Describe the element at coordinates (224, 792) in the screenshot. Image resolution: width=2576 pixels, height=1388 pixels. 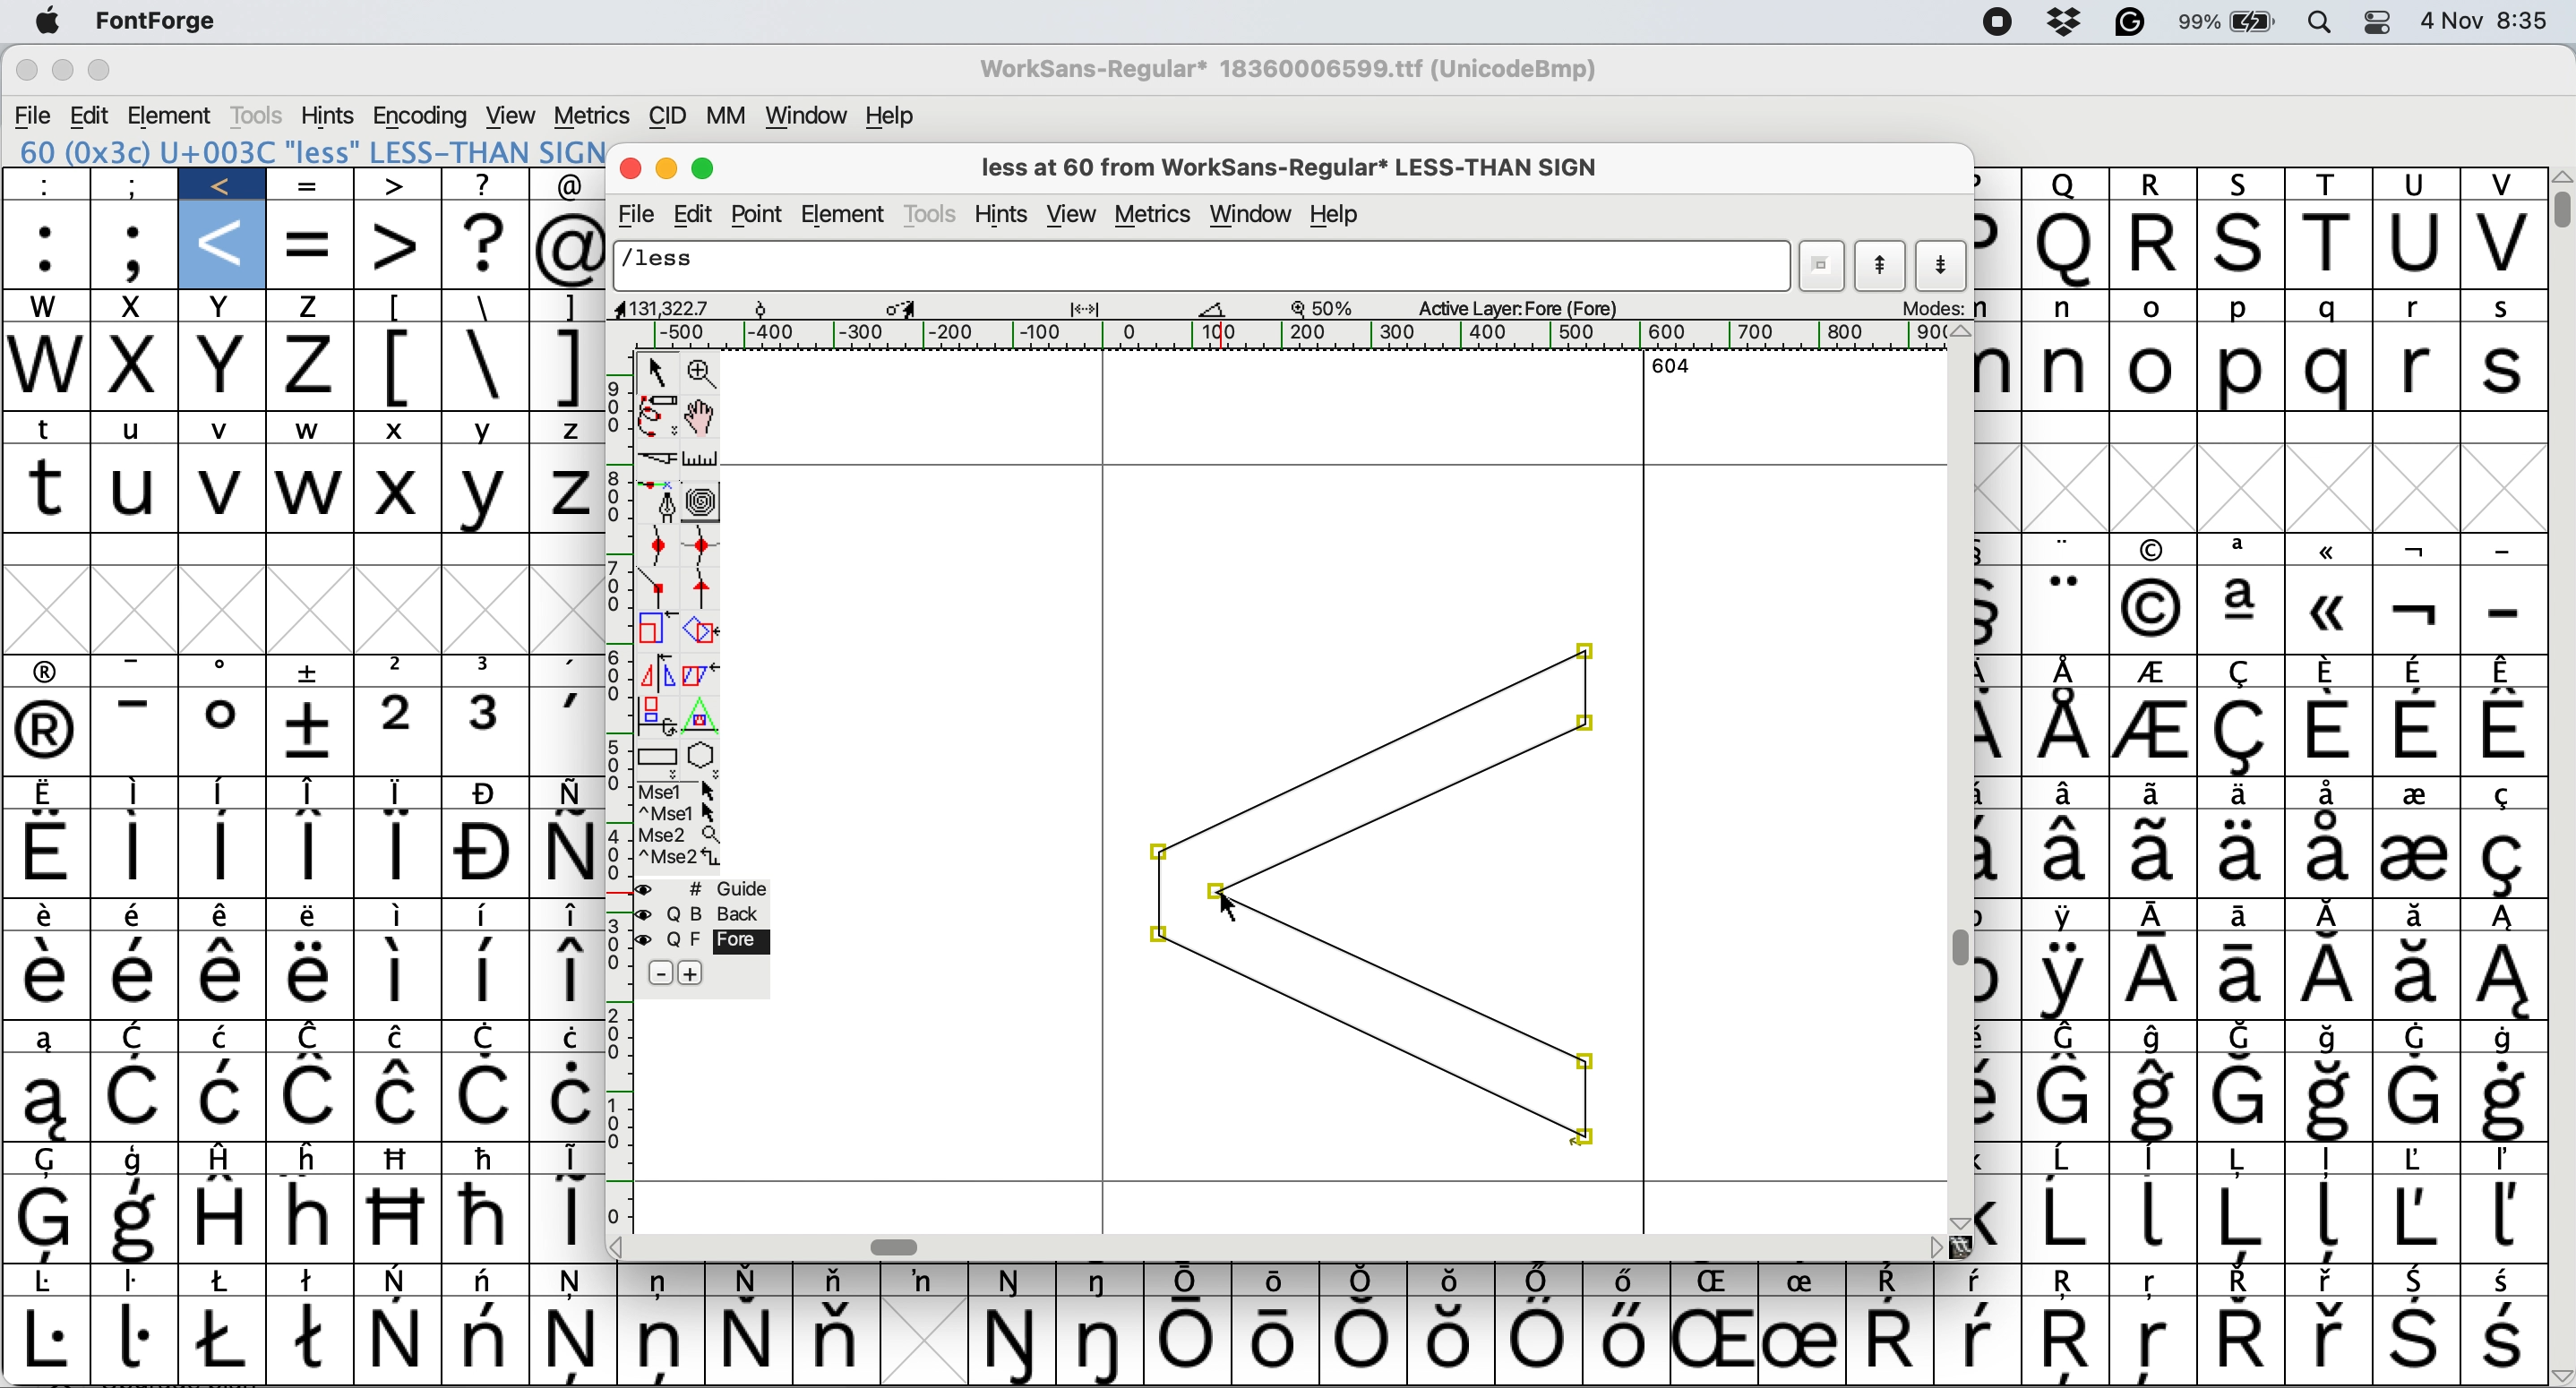
I see `Symbol` at that location.